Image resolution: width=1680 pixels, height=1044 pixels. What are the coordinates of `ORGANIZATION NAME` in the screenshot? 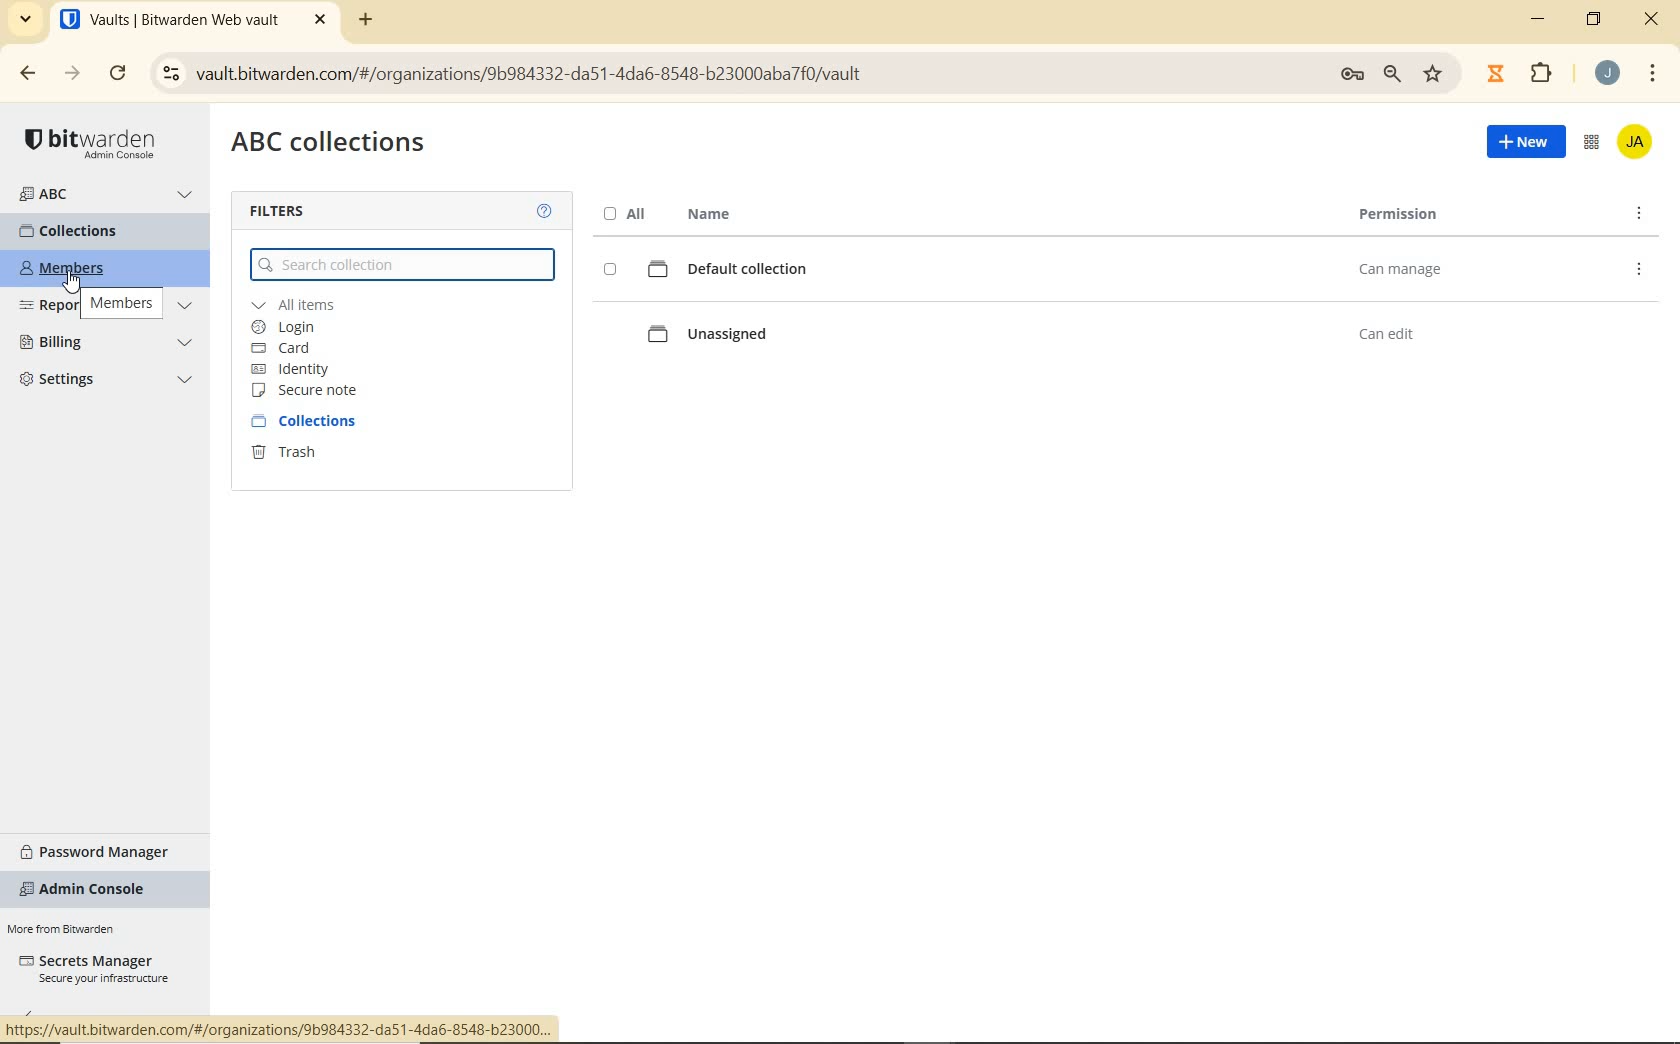 It's located at (108, 195).